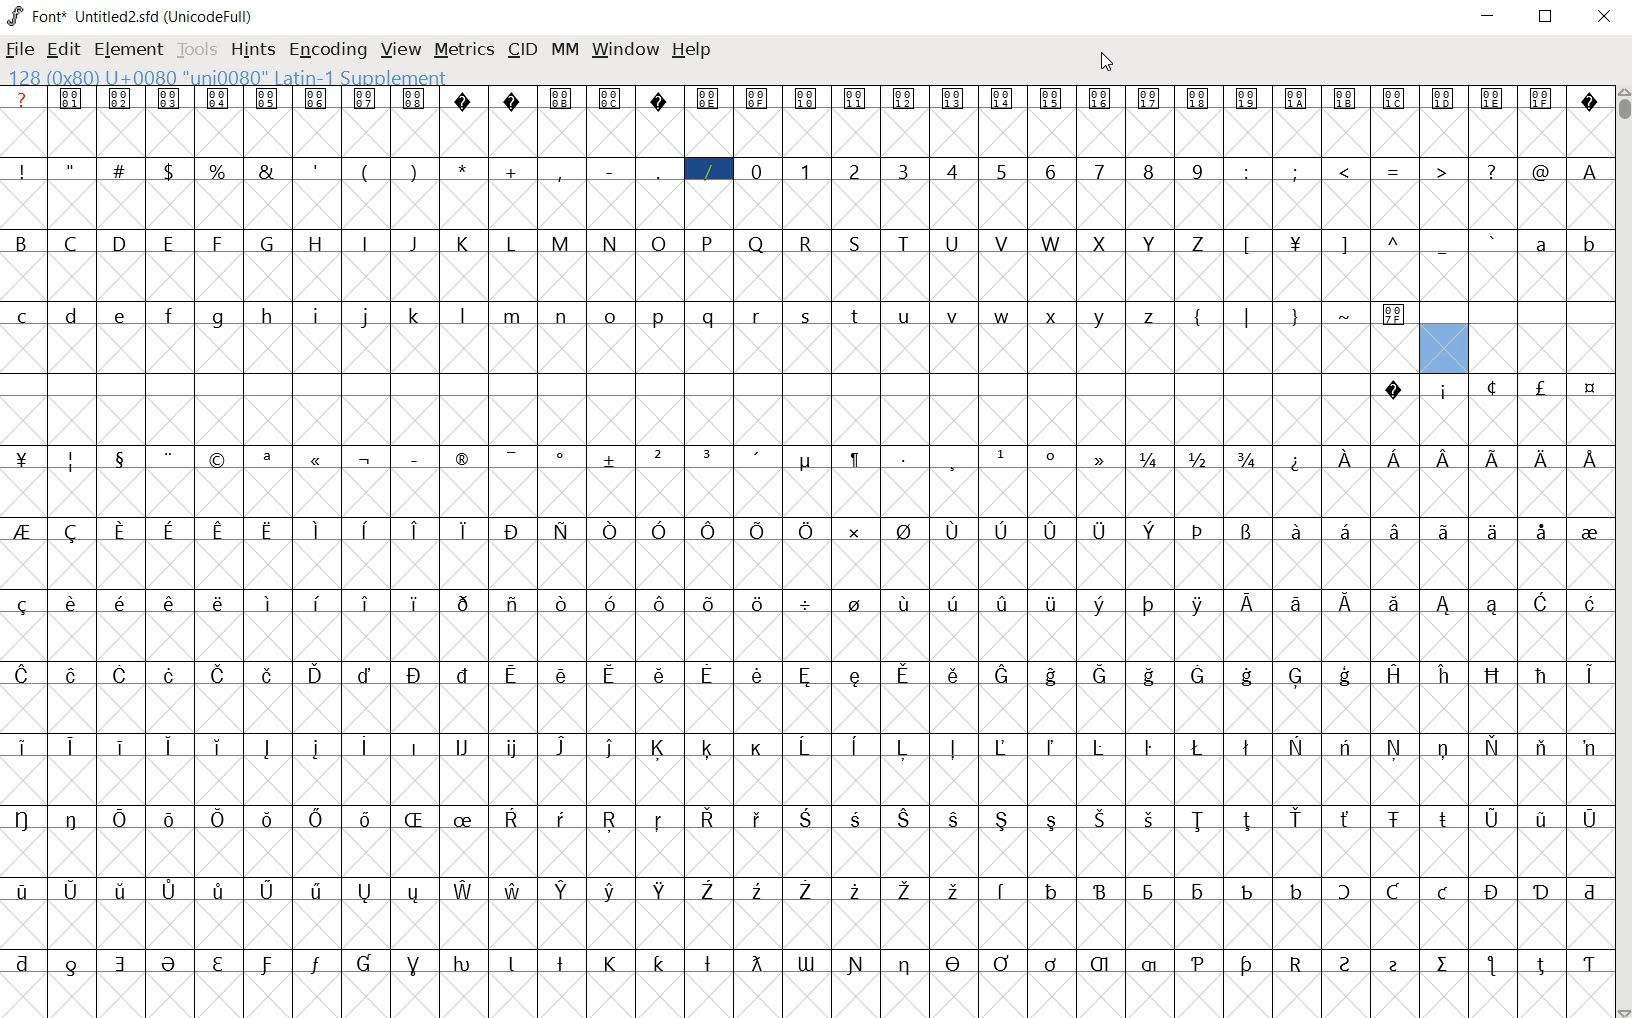 The image size is (1632, 1018). Describe the element at coordinates (1149, 676) in the screenshot. I see `glyph` at that location.